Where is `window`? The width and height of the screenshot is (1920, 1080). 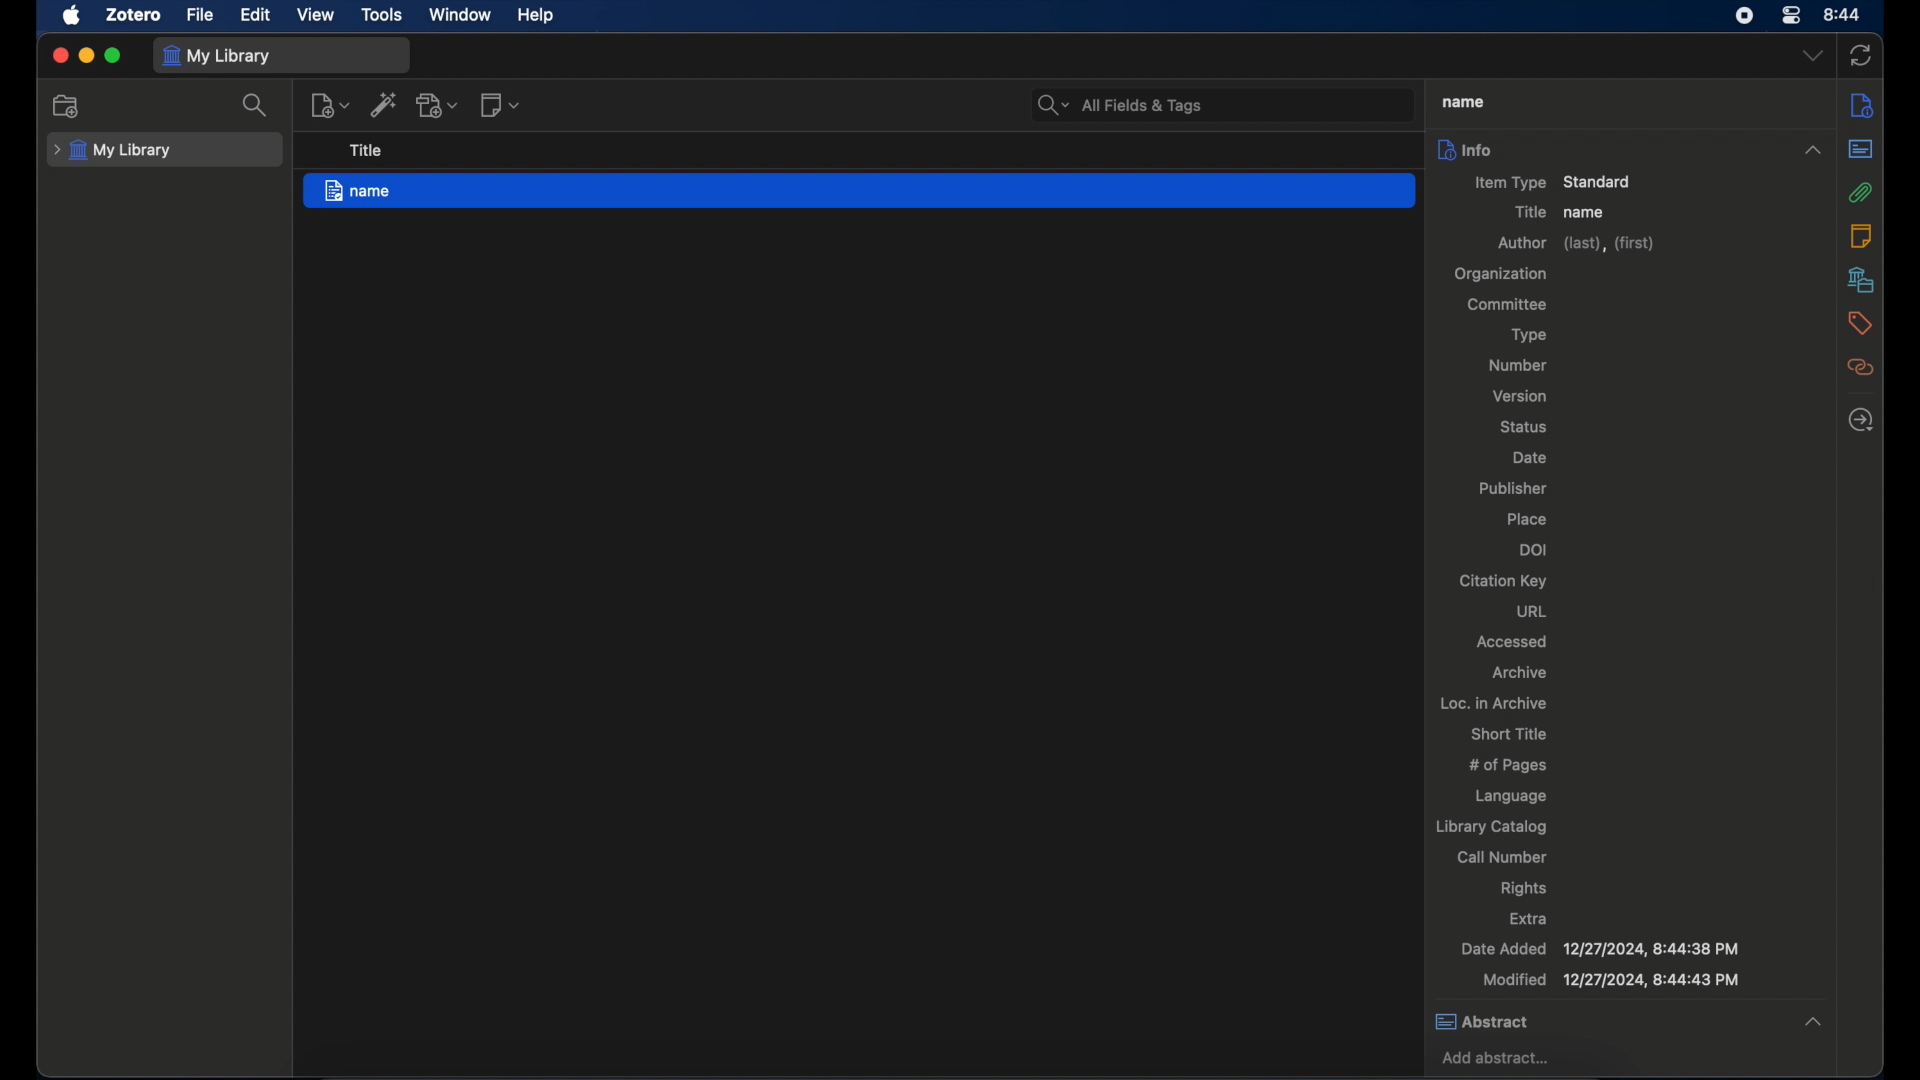 window is located at coordinates (458, 15).